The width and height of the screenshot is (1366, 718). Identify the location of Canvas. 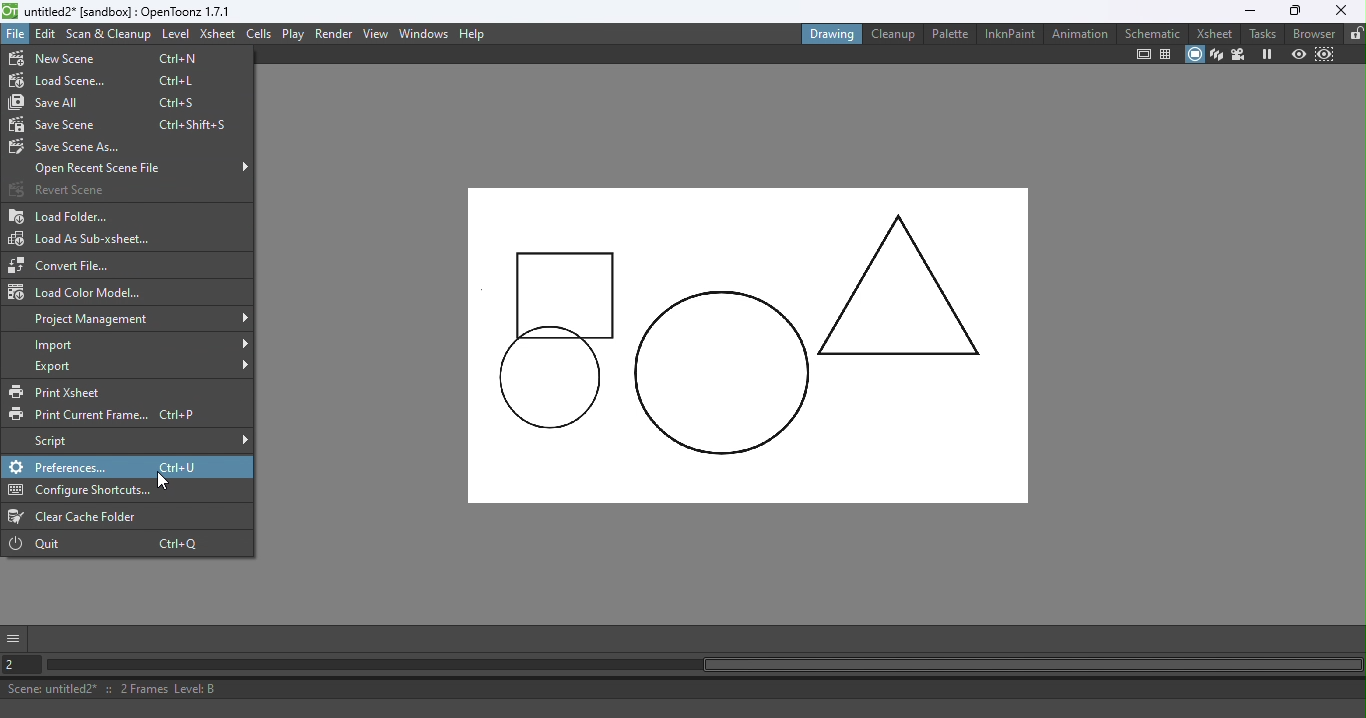
(758, 331).